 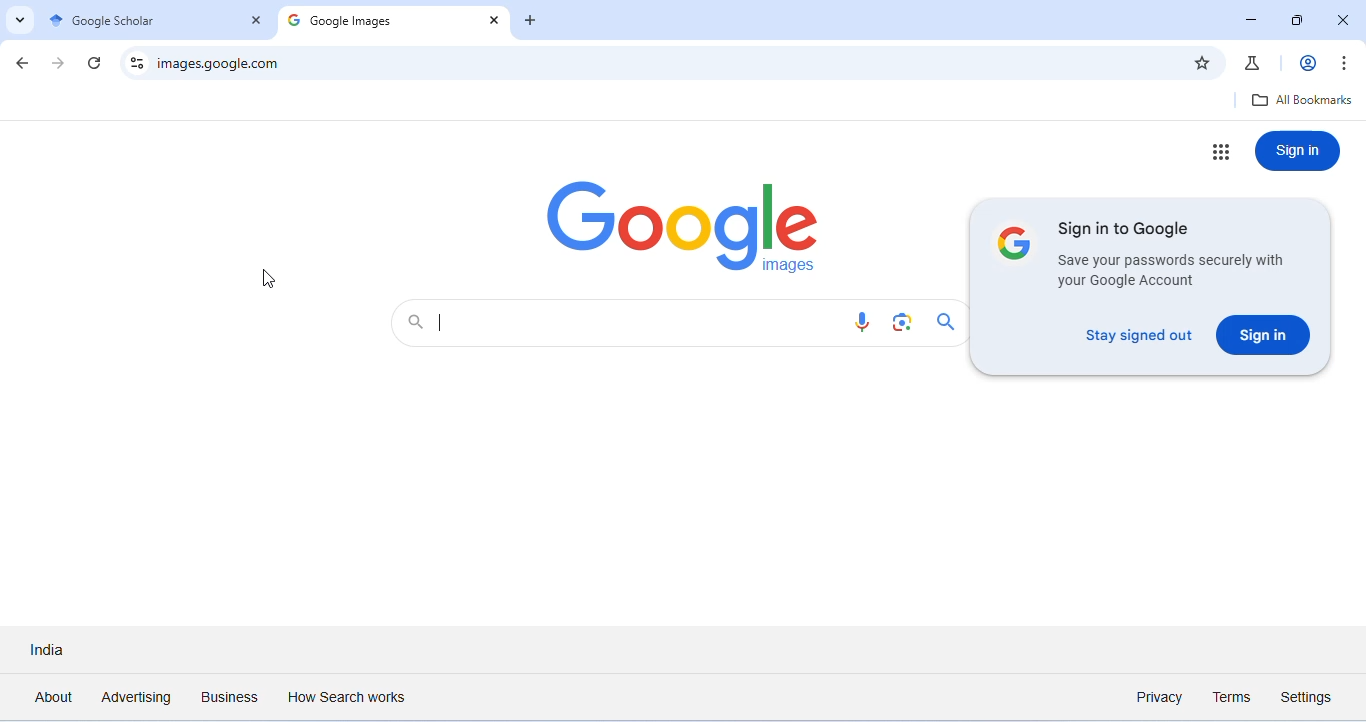 I want to click on logo of google images, so click(x=690, y=228).